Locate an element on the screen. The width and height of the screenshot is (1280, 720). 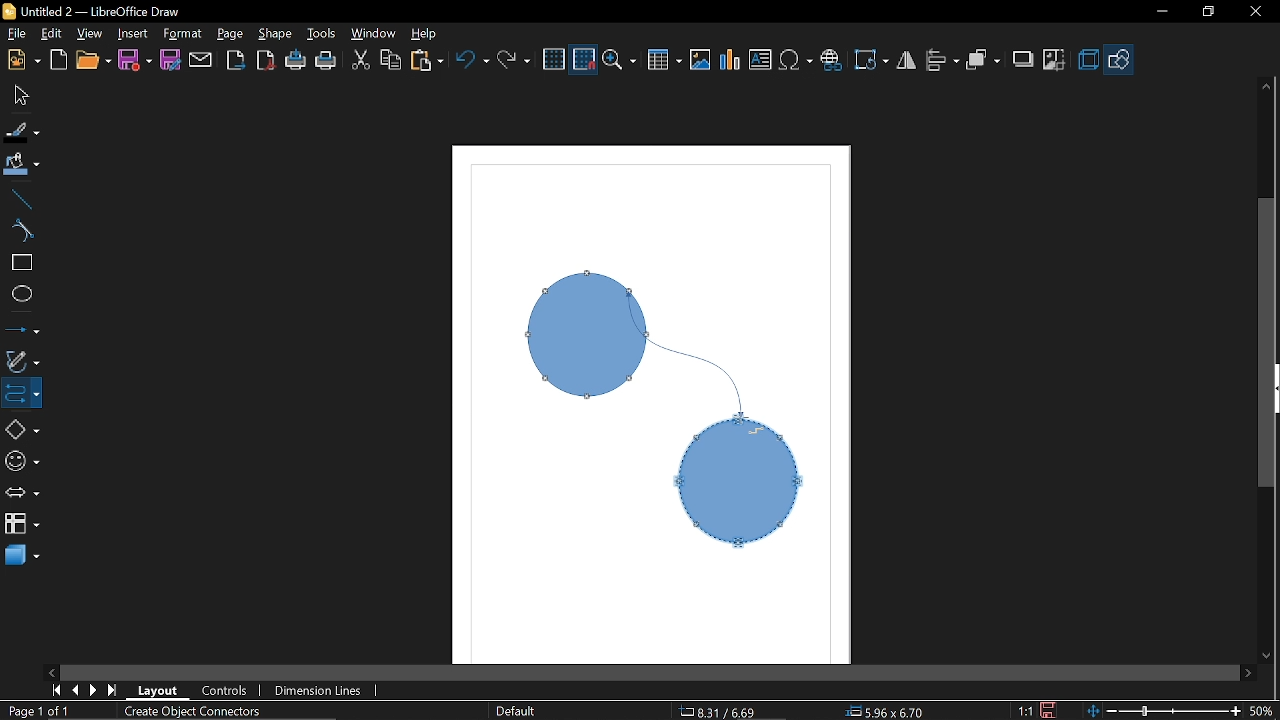
Save is located at coordinates (133, 60).